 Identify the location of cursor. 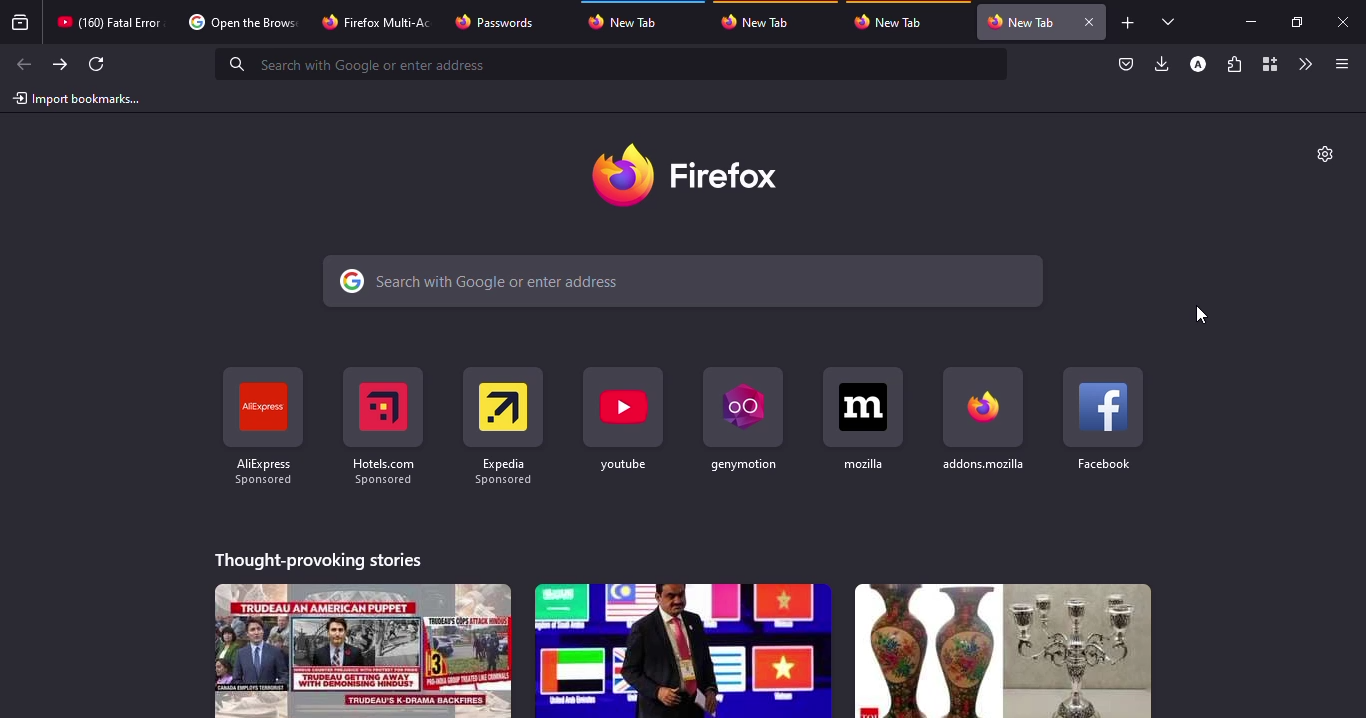
(1201, 314).